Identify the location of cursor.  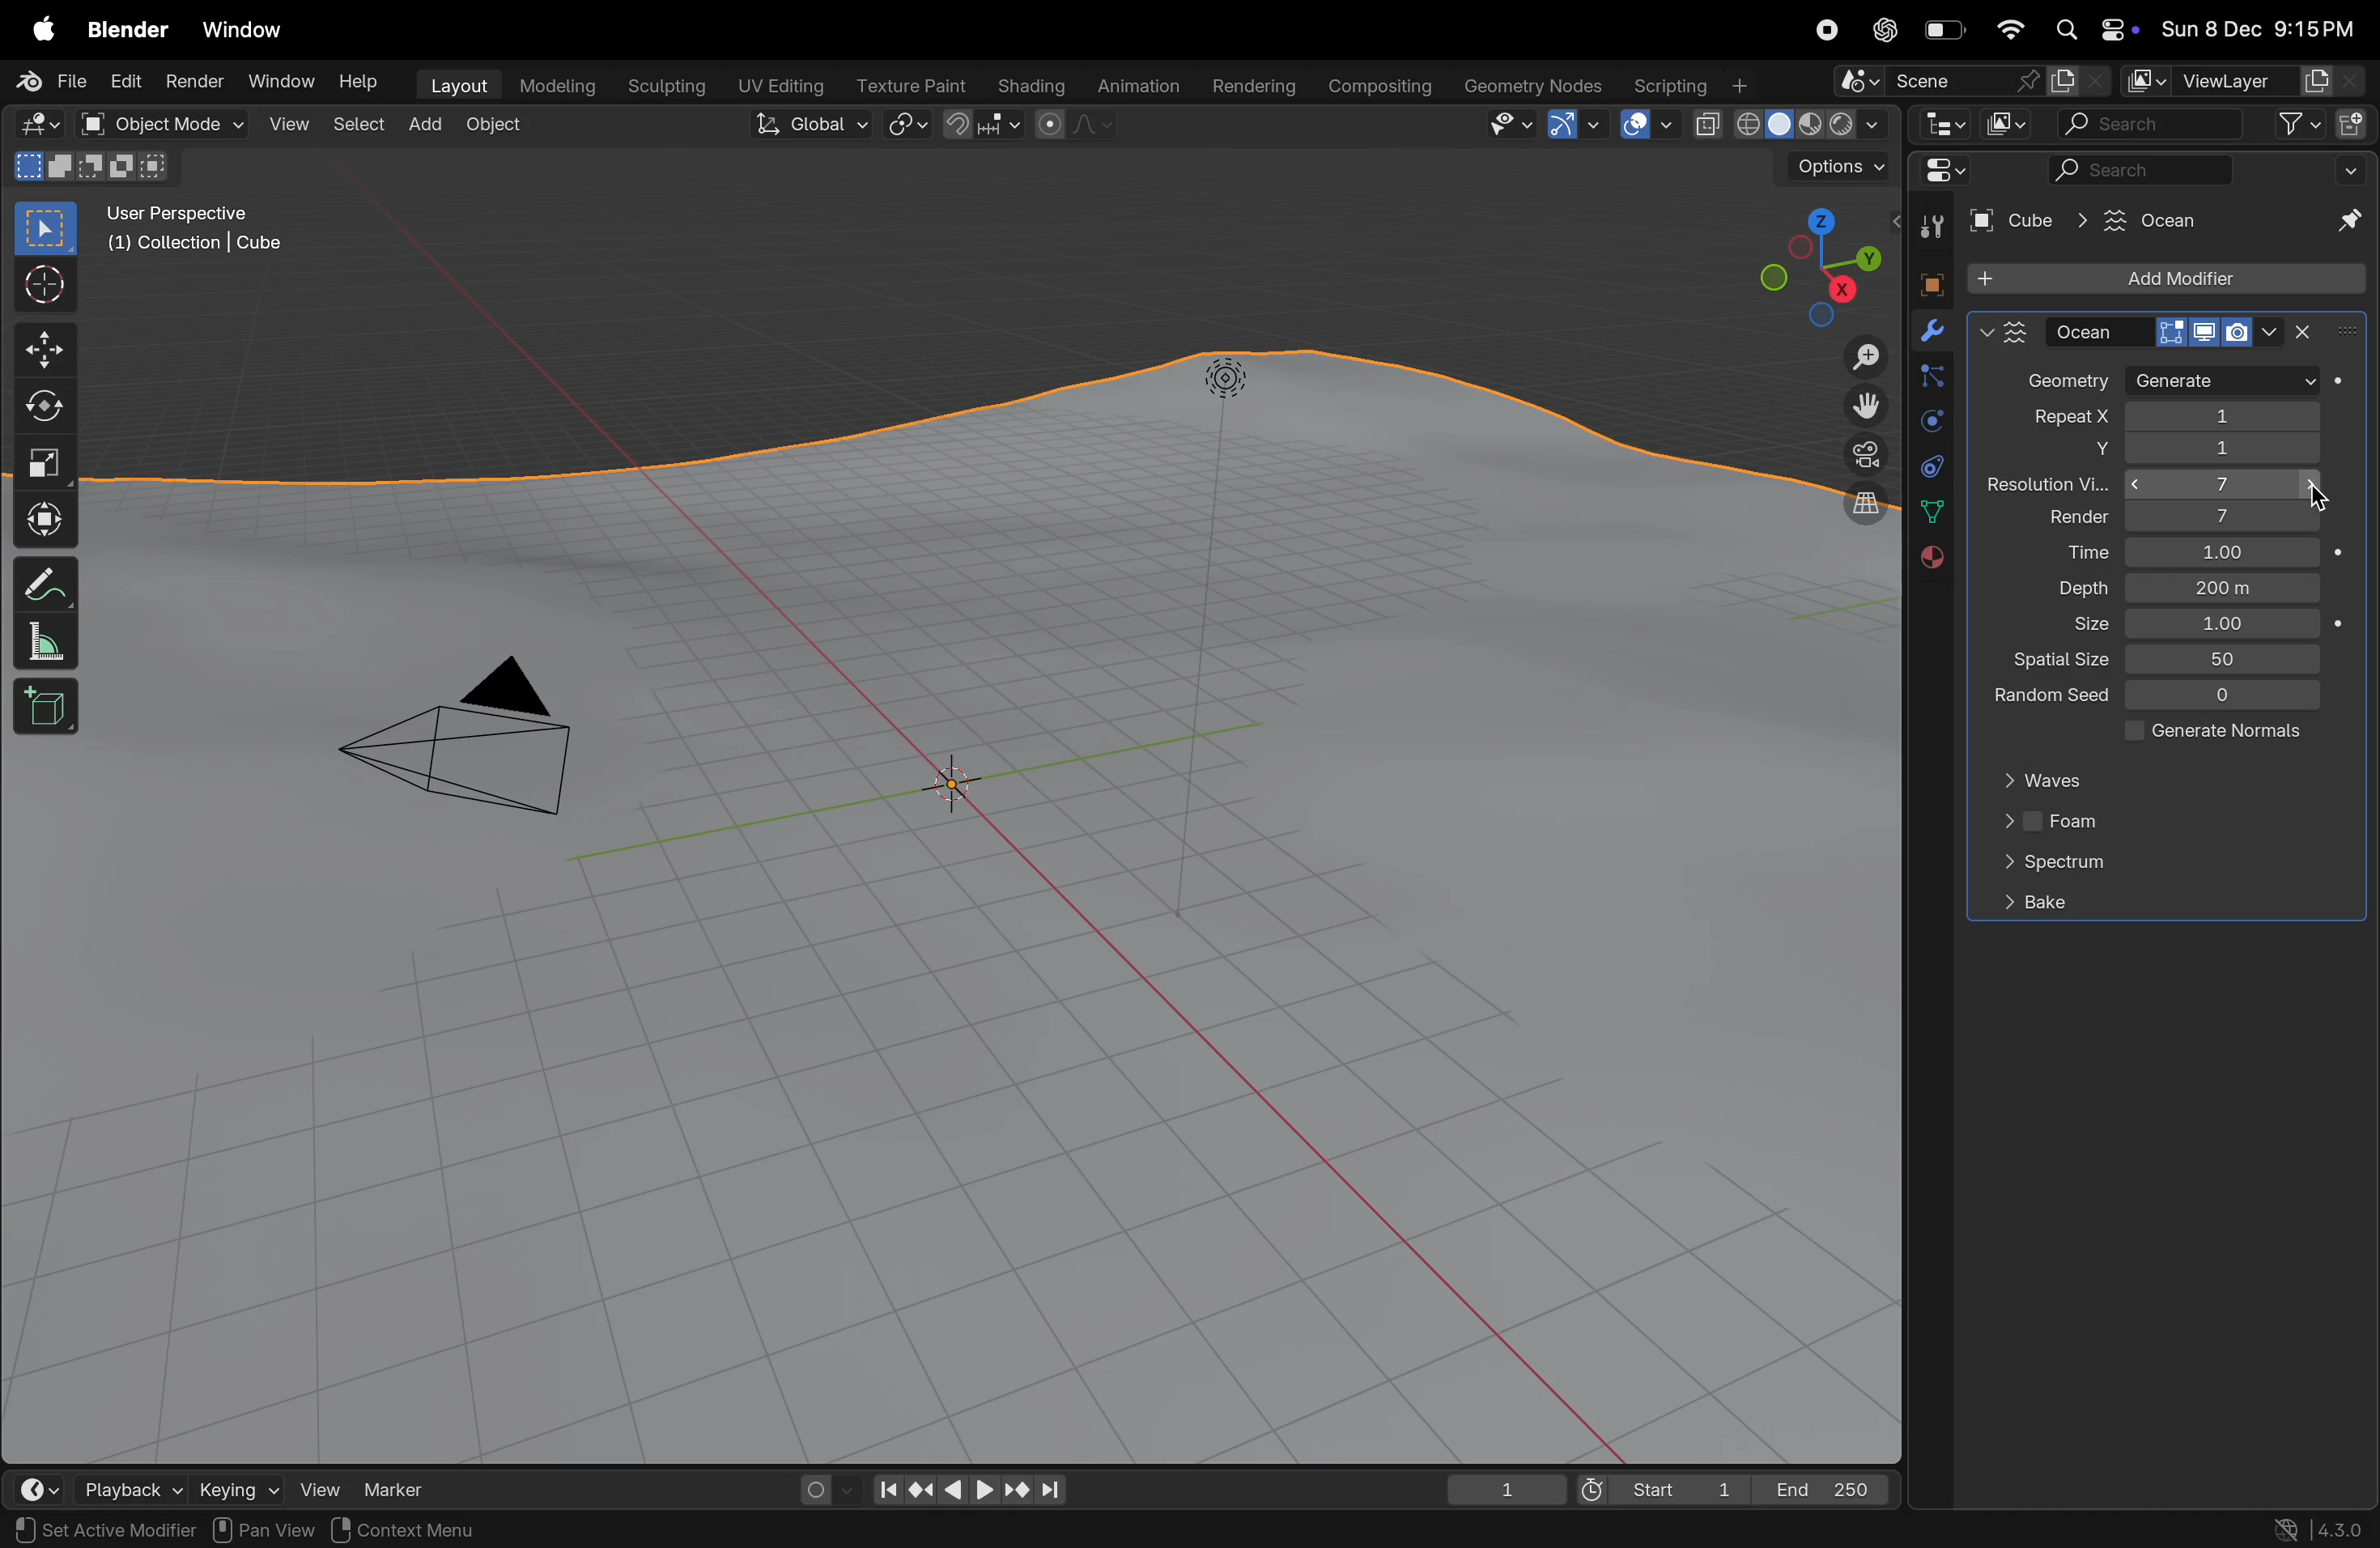
(2315, 494).